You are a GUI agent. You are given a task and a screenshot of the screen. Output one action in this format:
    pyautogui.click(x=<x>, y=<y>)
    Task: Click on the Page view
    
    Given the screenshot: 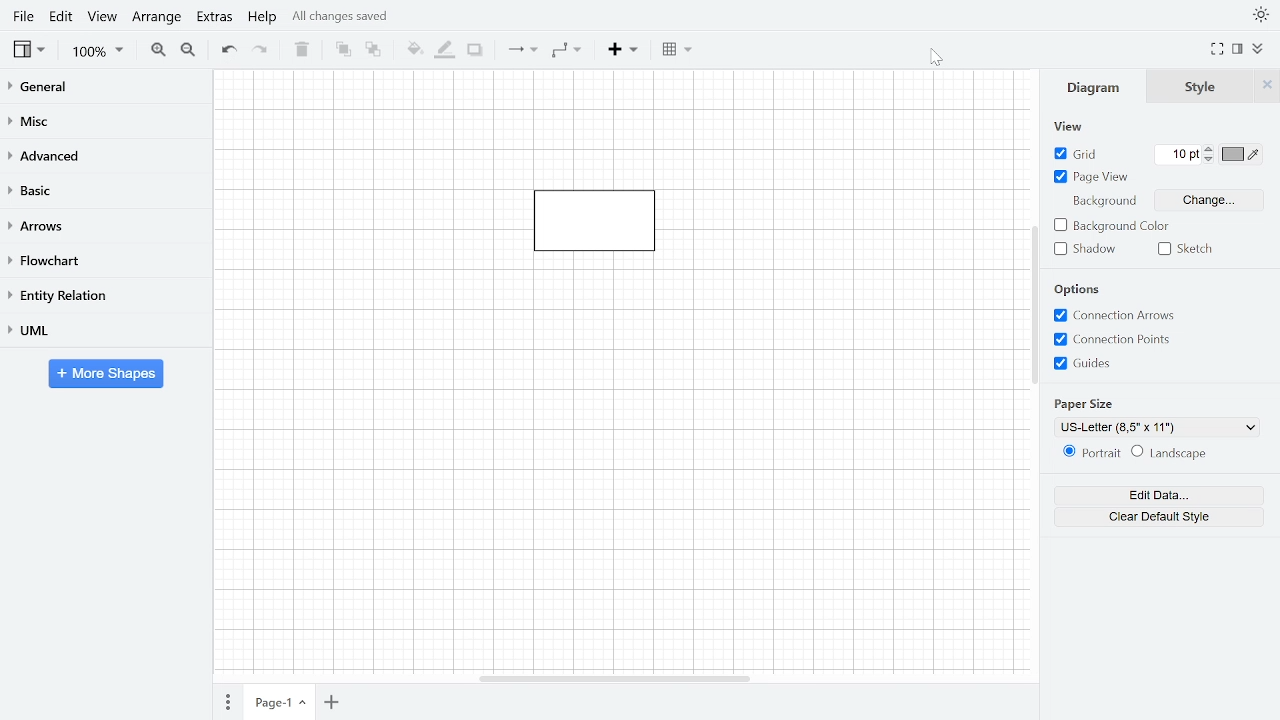 What is the action you would take?
    pyautogui.click(x=1094, y=178)
    